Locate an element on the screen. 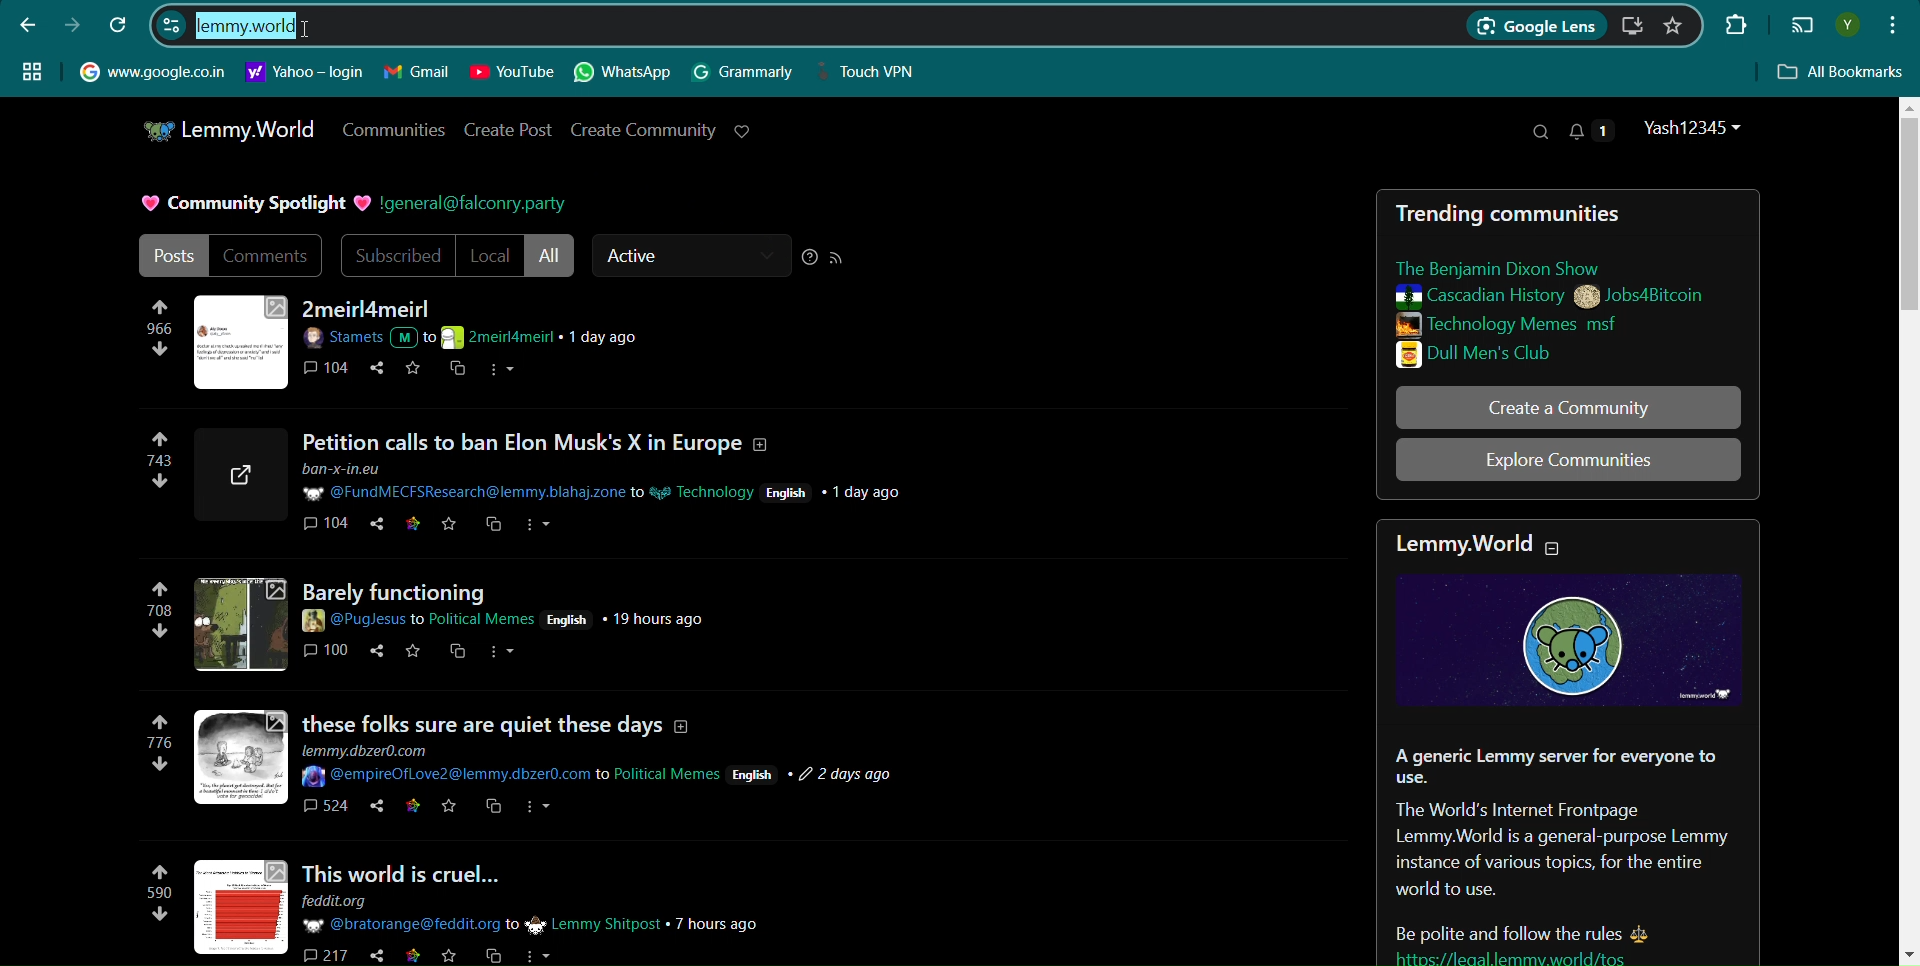 This screenshot has height=966, width=1920. star is located at coordinates (450, 527).